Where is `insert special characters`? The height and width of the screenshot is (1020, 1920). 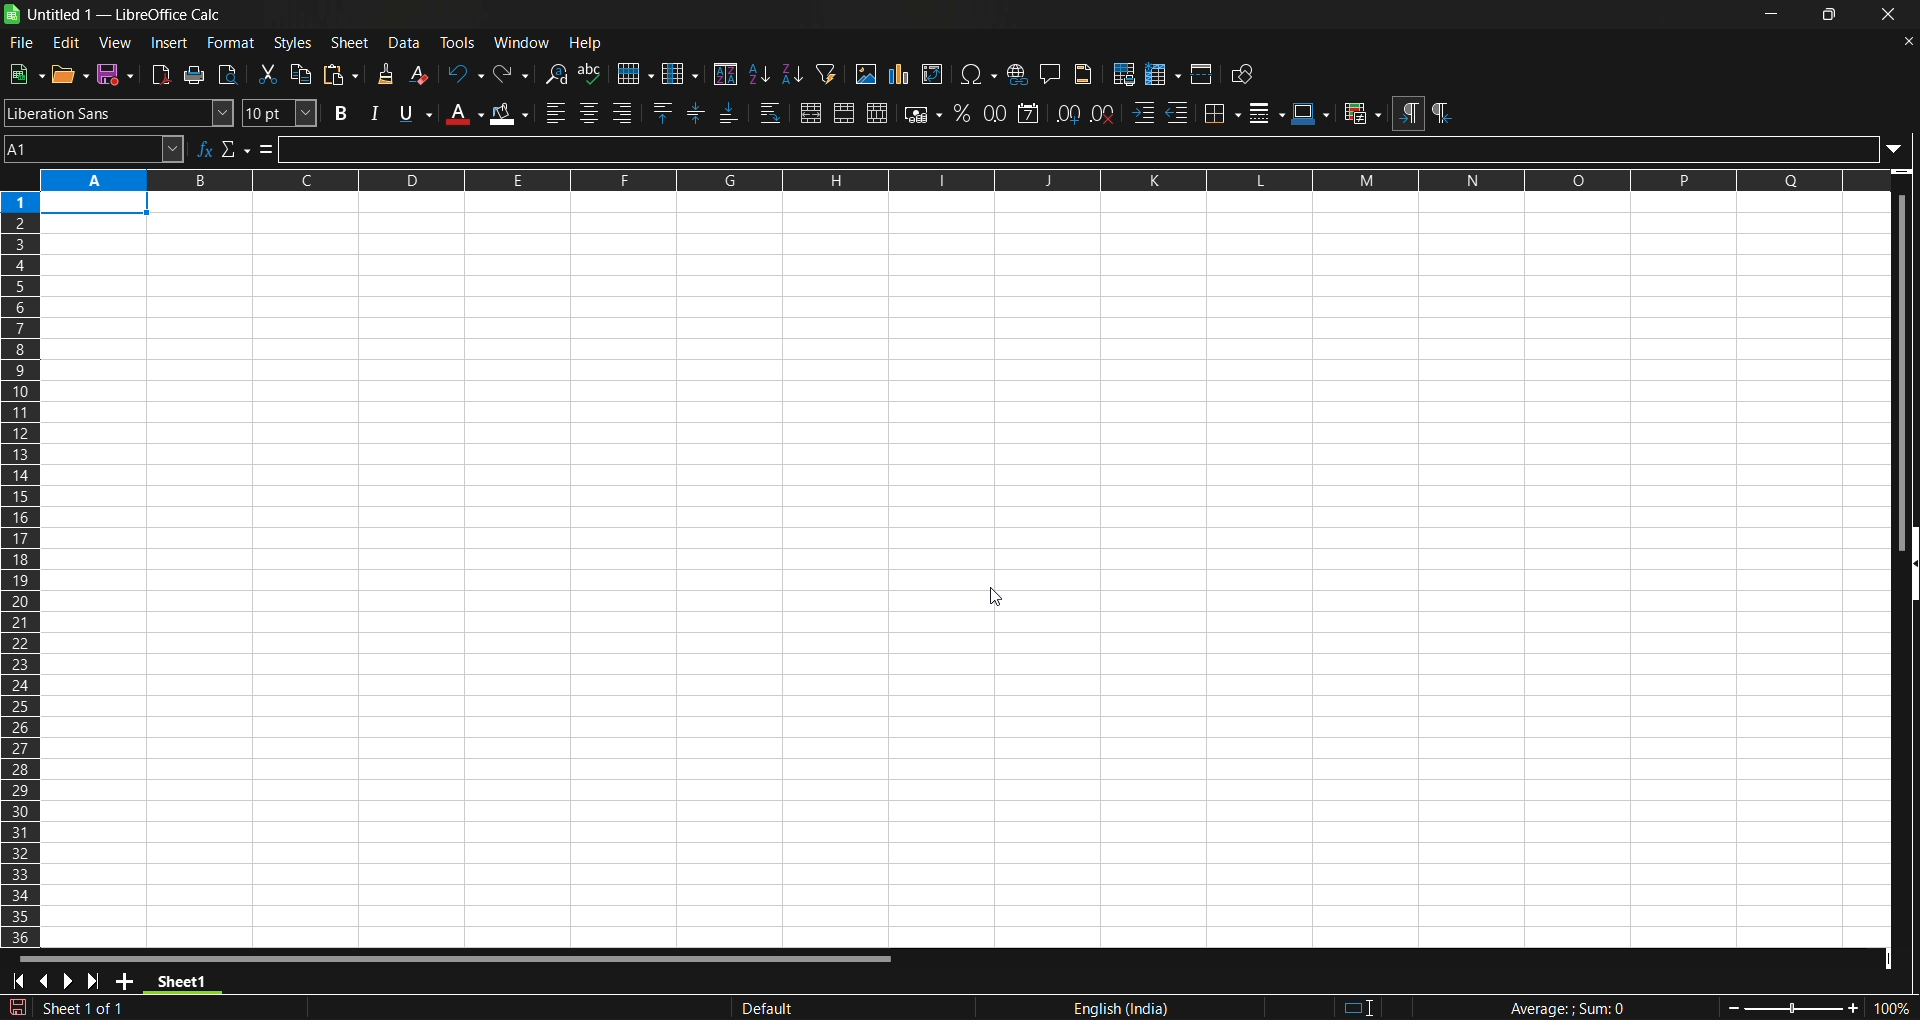 insert special characters is located at coordinates (978, 75).